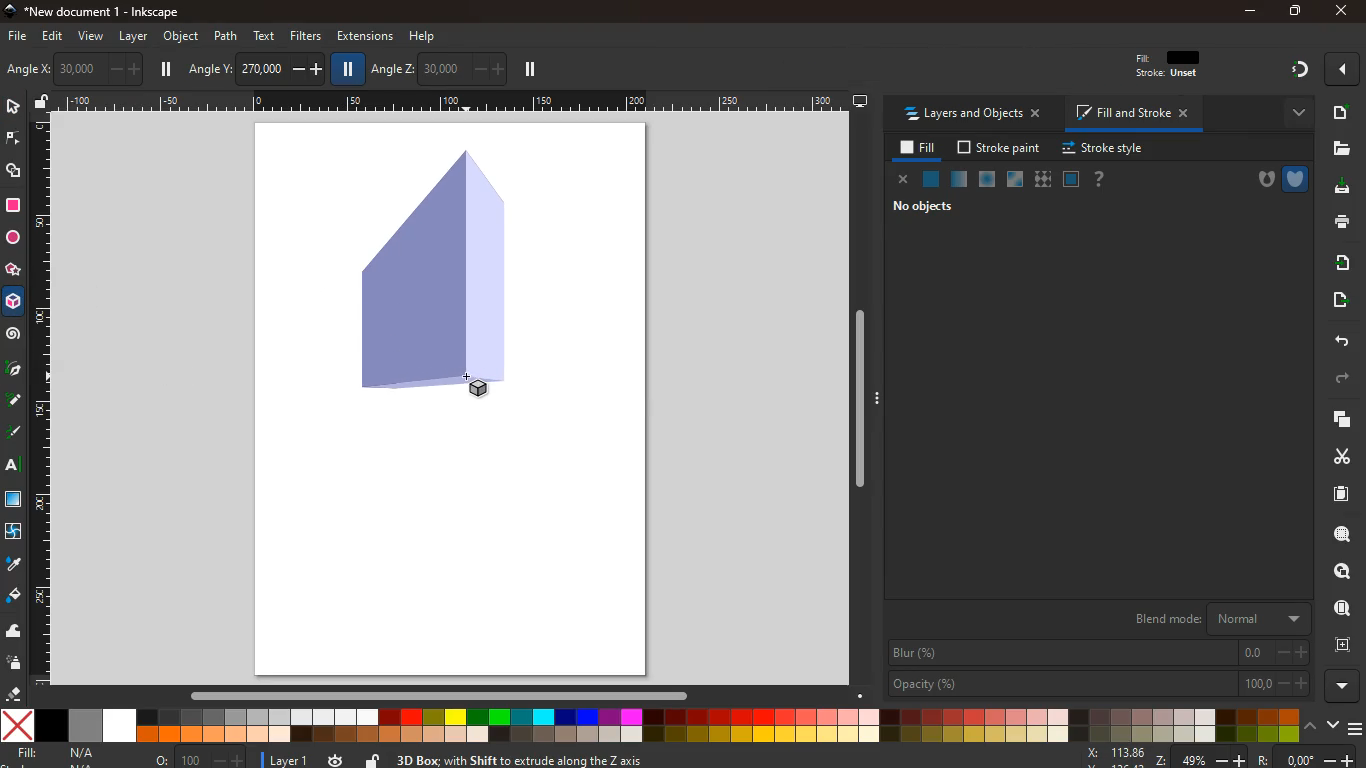  I want to click on Scrollbar, so click(859, 395).